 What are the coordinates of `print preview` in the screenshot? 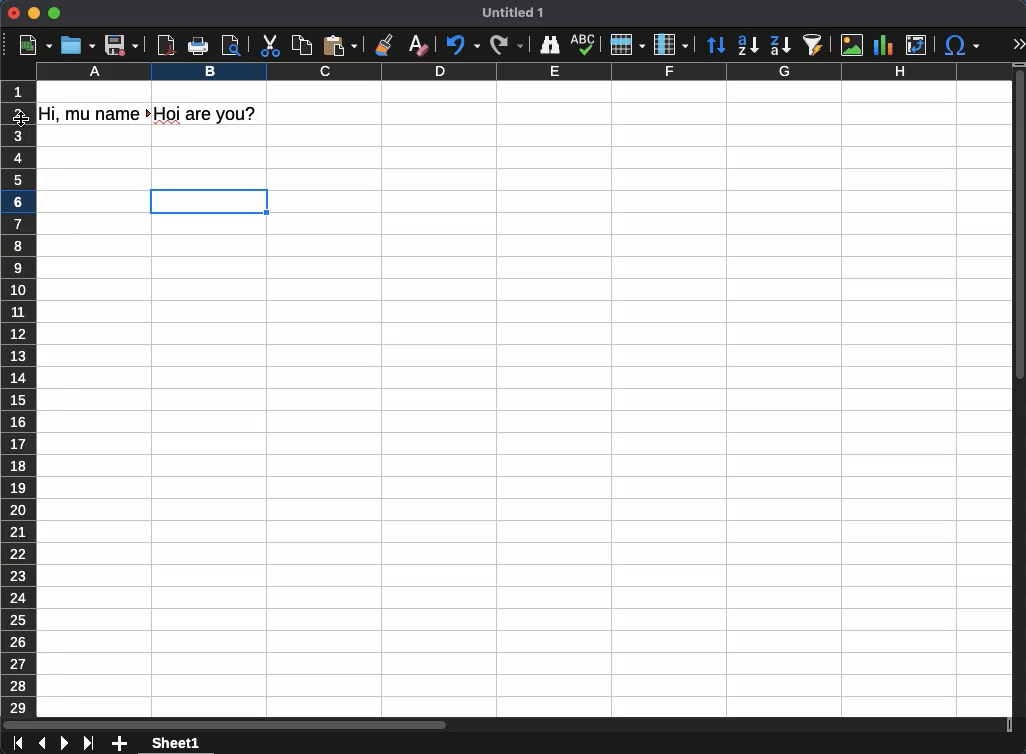 It's located at (233, 45).